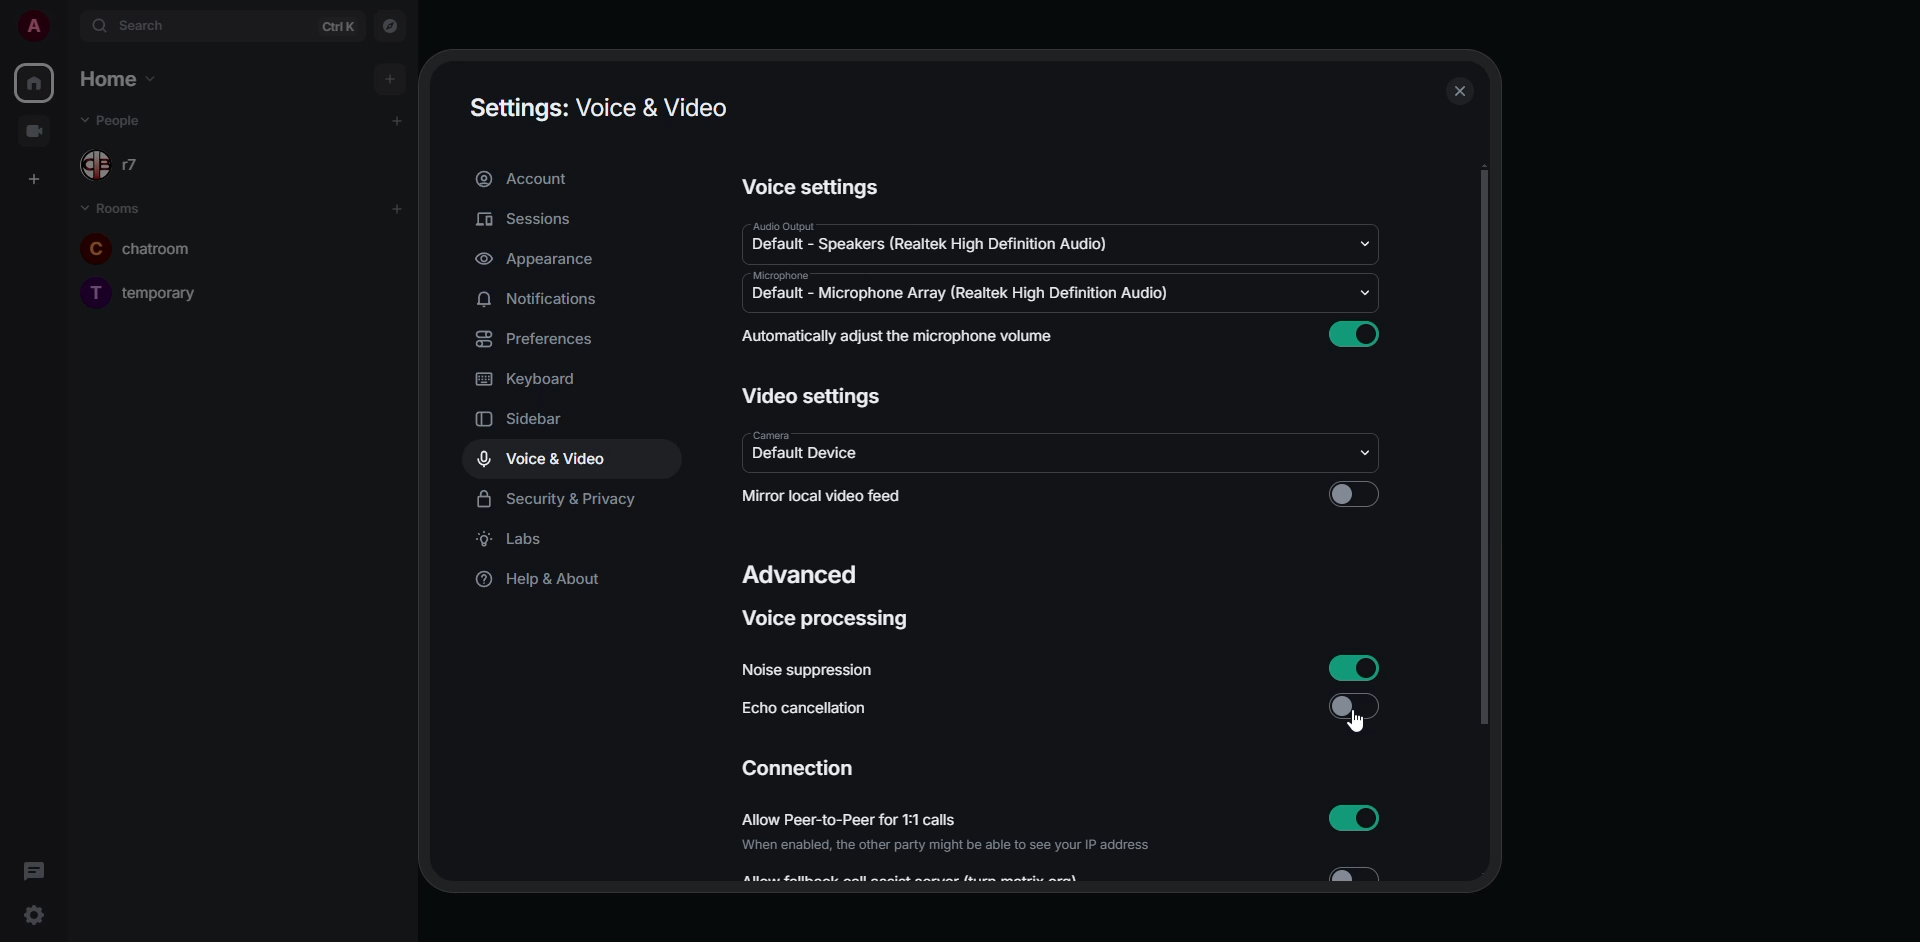 The image size is (1920, 942). I want to click on sidebar, so click(542, 421).